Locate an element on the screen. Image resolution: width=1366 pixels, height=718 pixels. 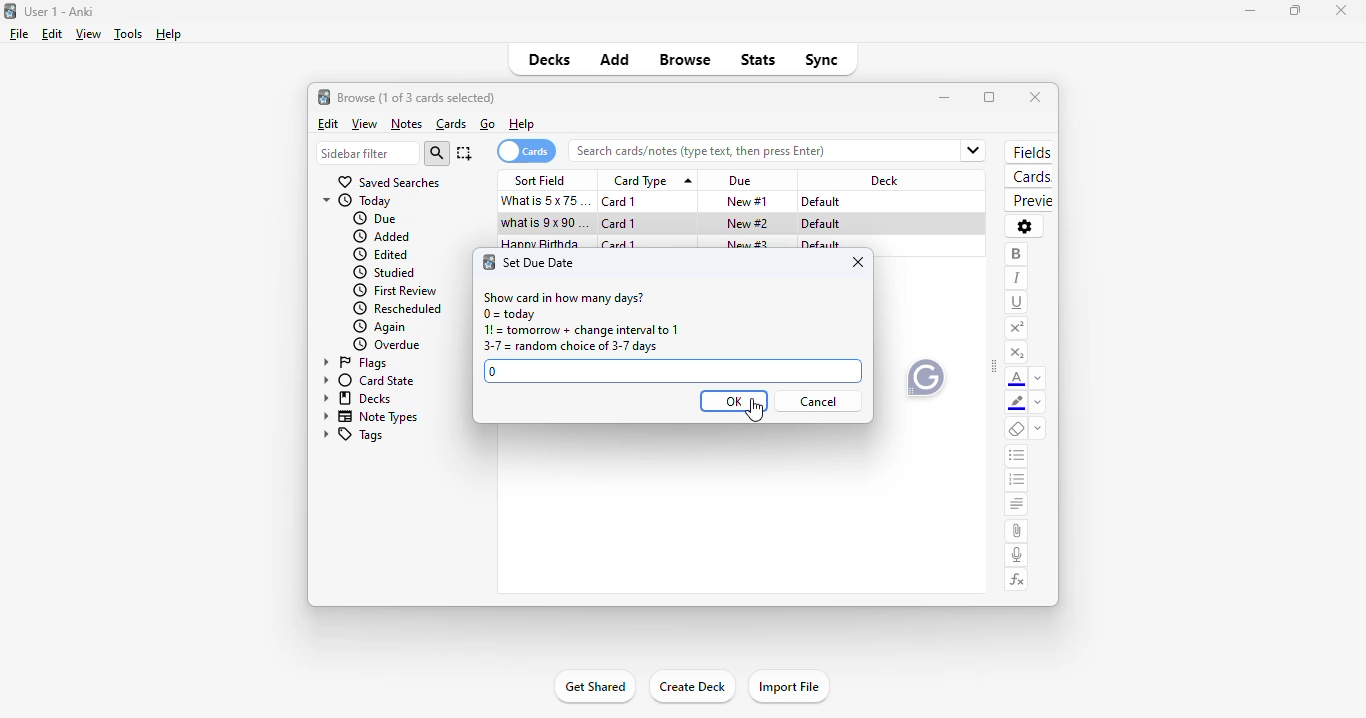
sort field is located at coordinates (543, 180).